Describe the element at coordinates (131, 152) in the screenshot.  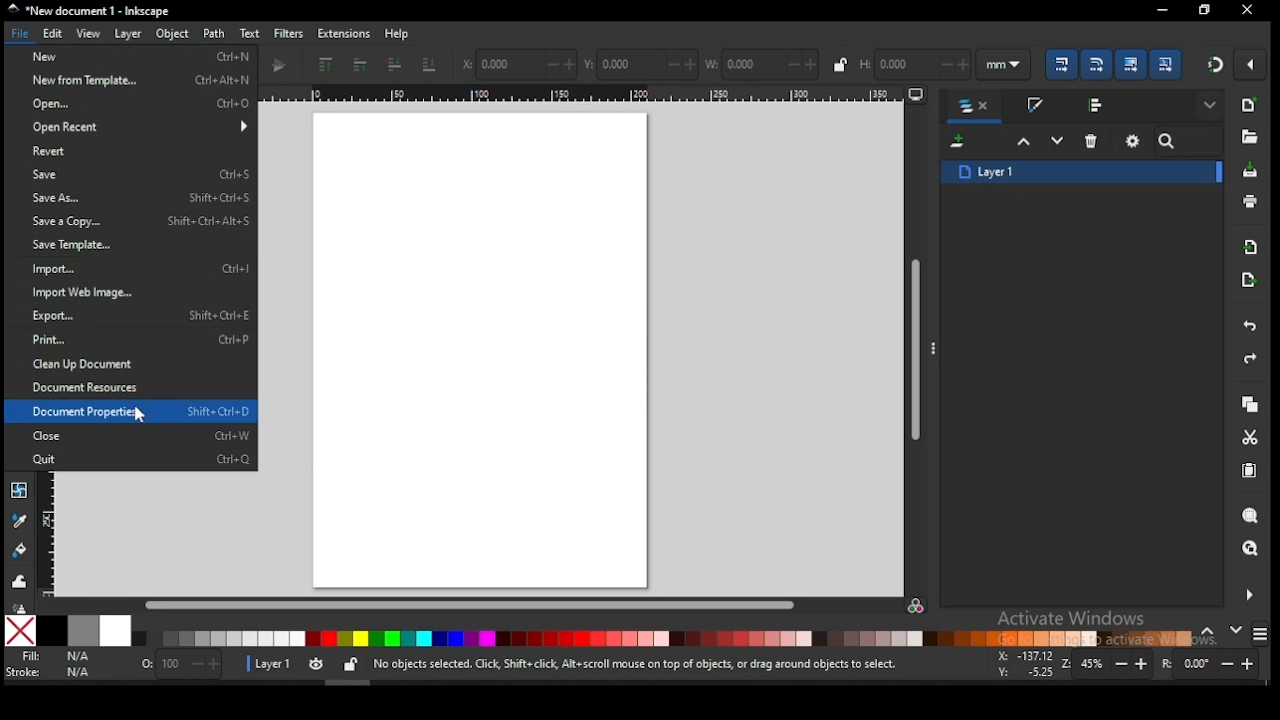
I see `revert` at that location.